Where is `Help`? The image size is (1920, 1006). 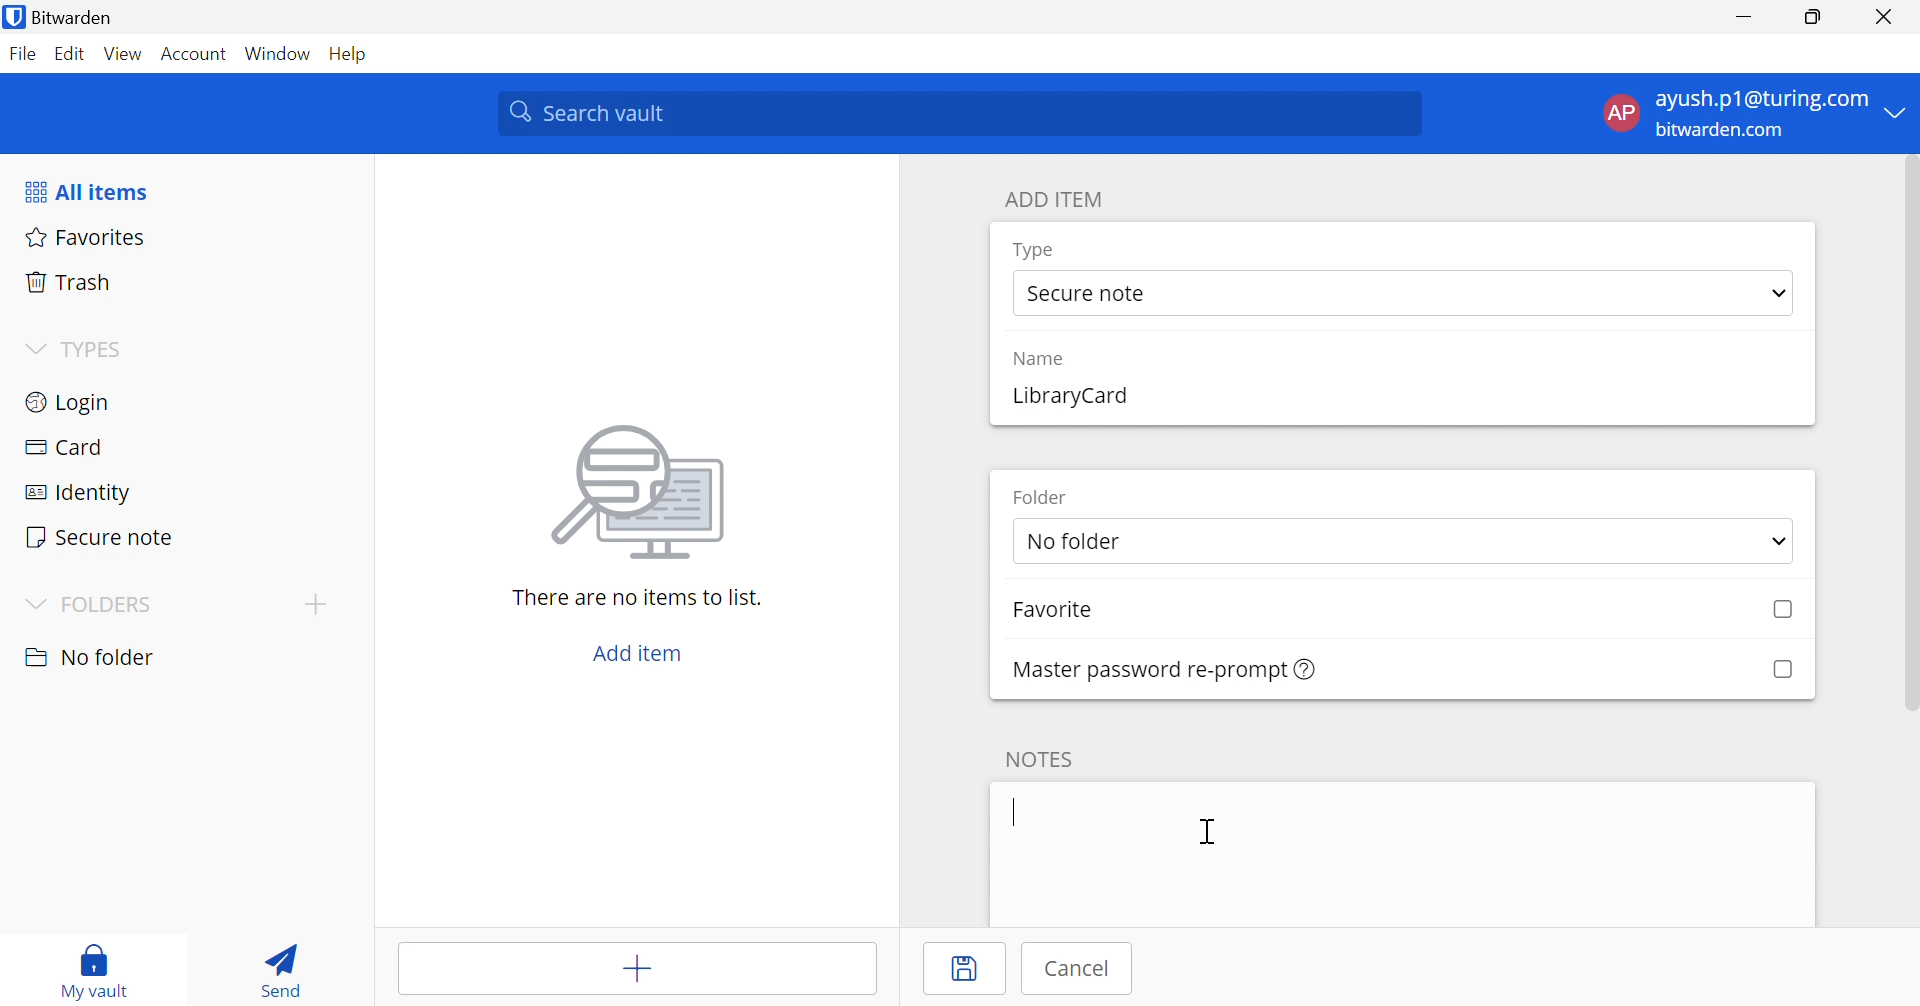 Help is located at coordinates (357, 55).